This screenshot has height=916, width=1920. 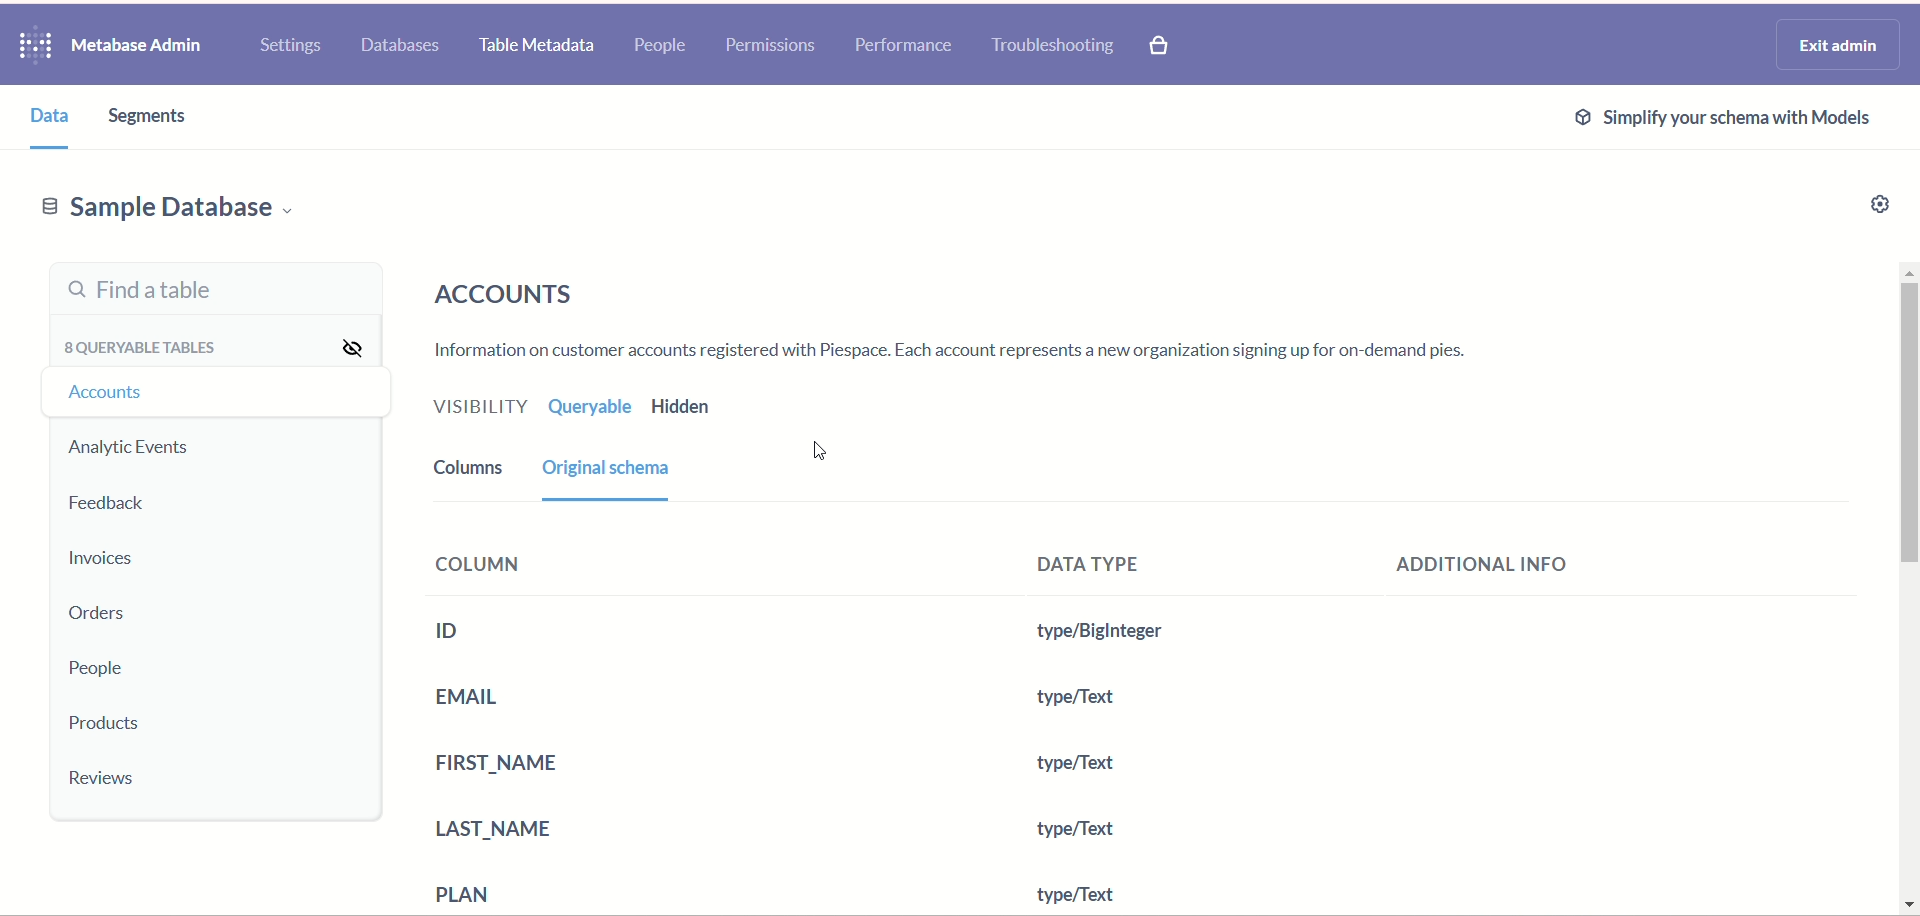 What do you see at coordinates (775, 45) in the screenshot?
I see `permissions` at bounding box center [775, 45].